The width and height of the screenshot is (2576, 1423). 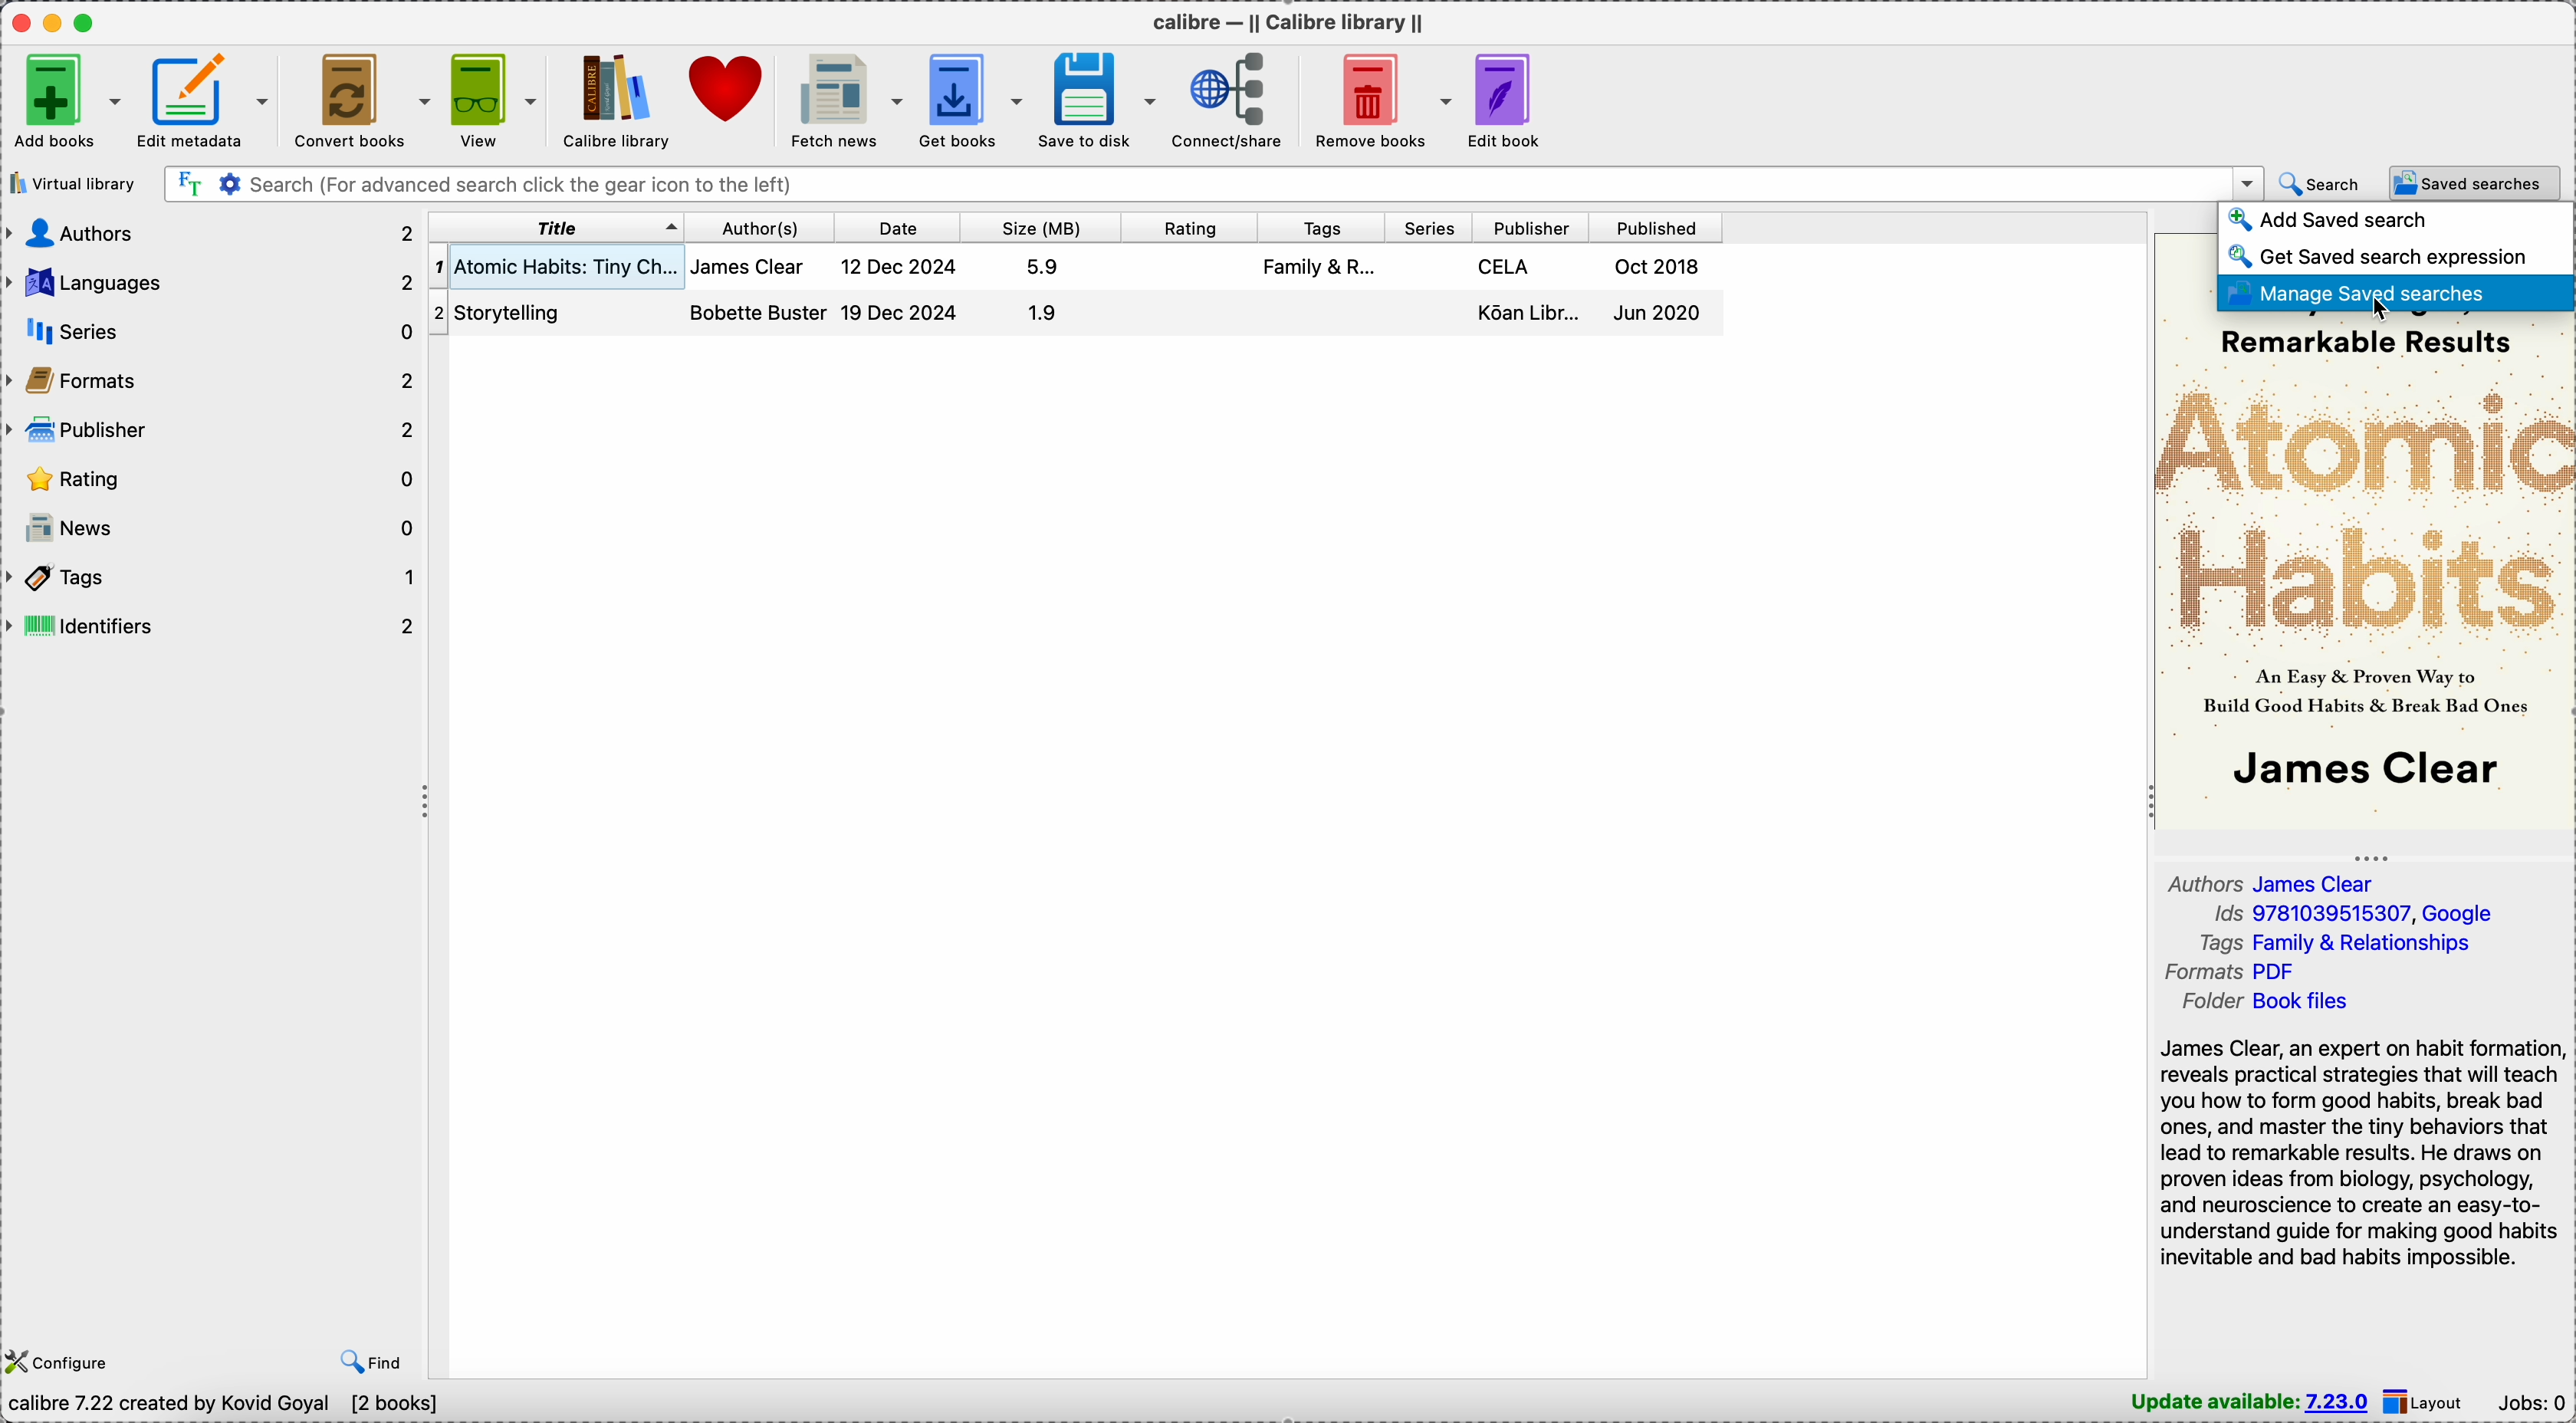 What do you see at coordinates (1098, 101) in the screenshot?
I see `save to disk` at bounding box center [1098, 101].